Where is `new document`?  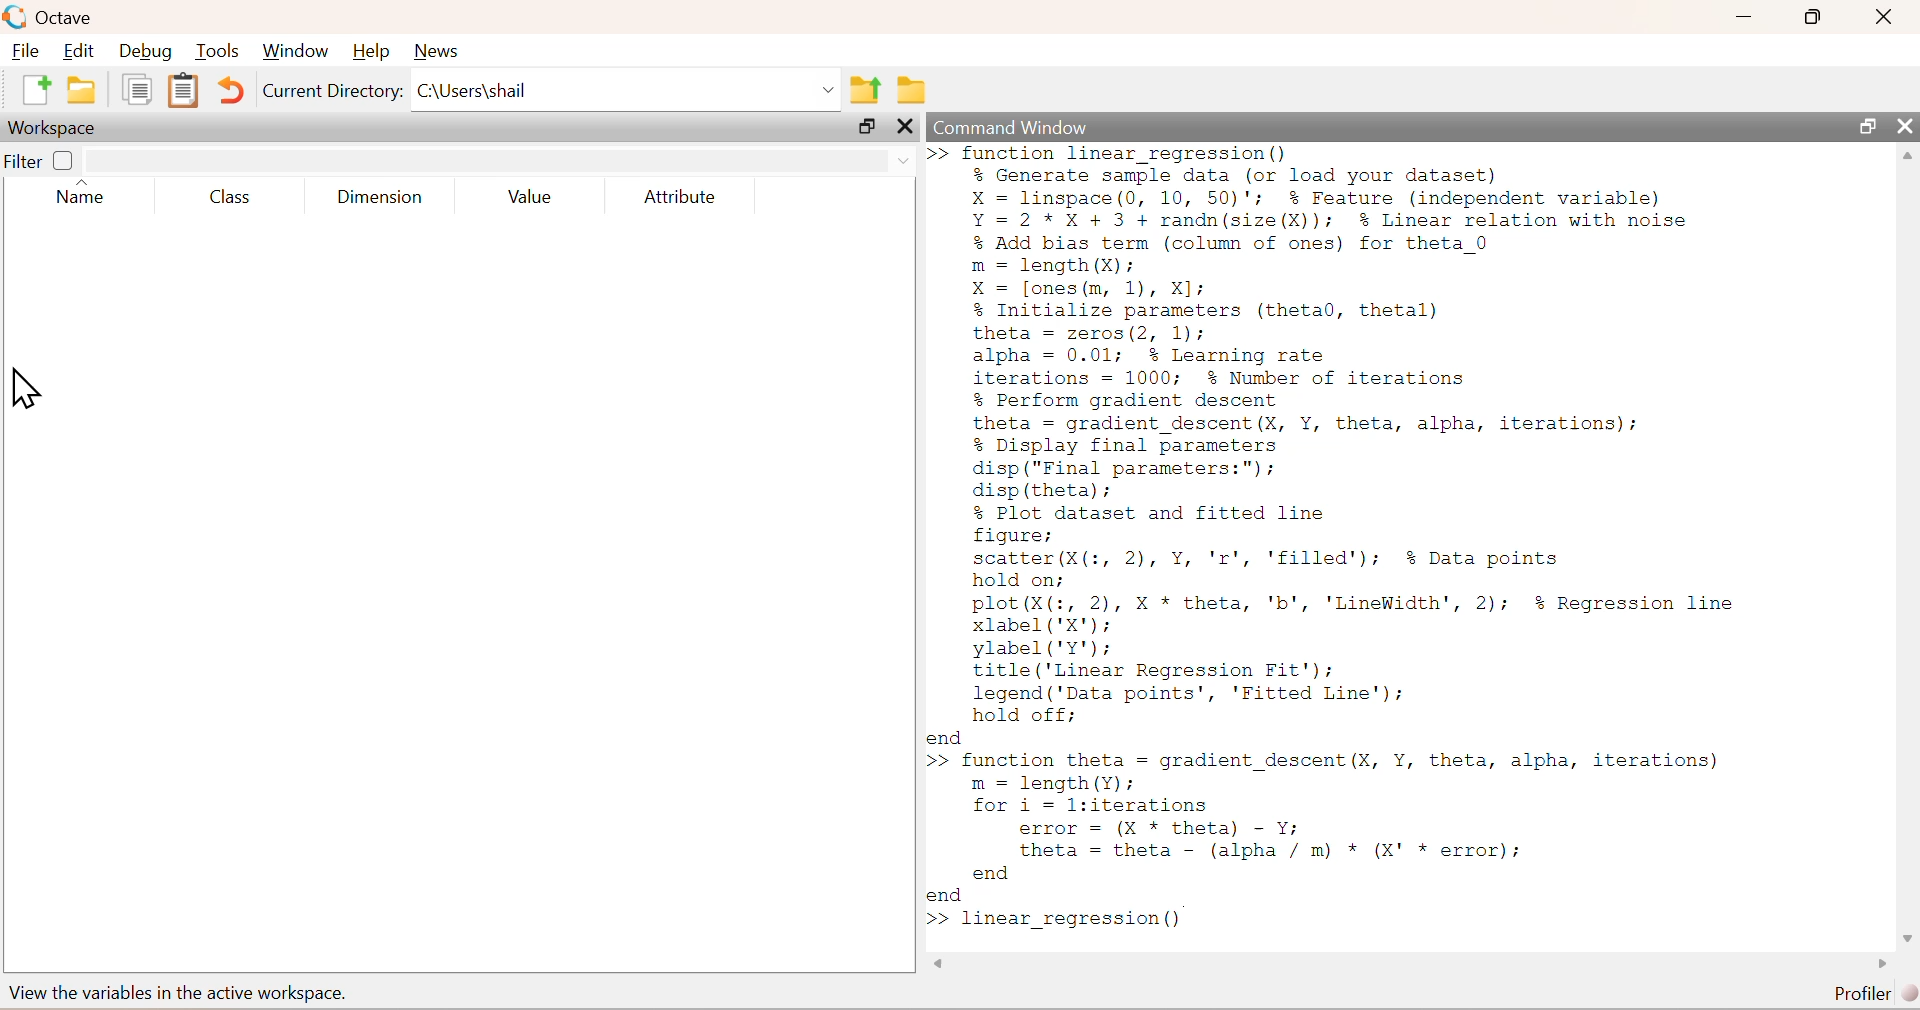 new document is located at coordinates (36, 91).